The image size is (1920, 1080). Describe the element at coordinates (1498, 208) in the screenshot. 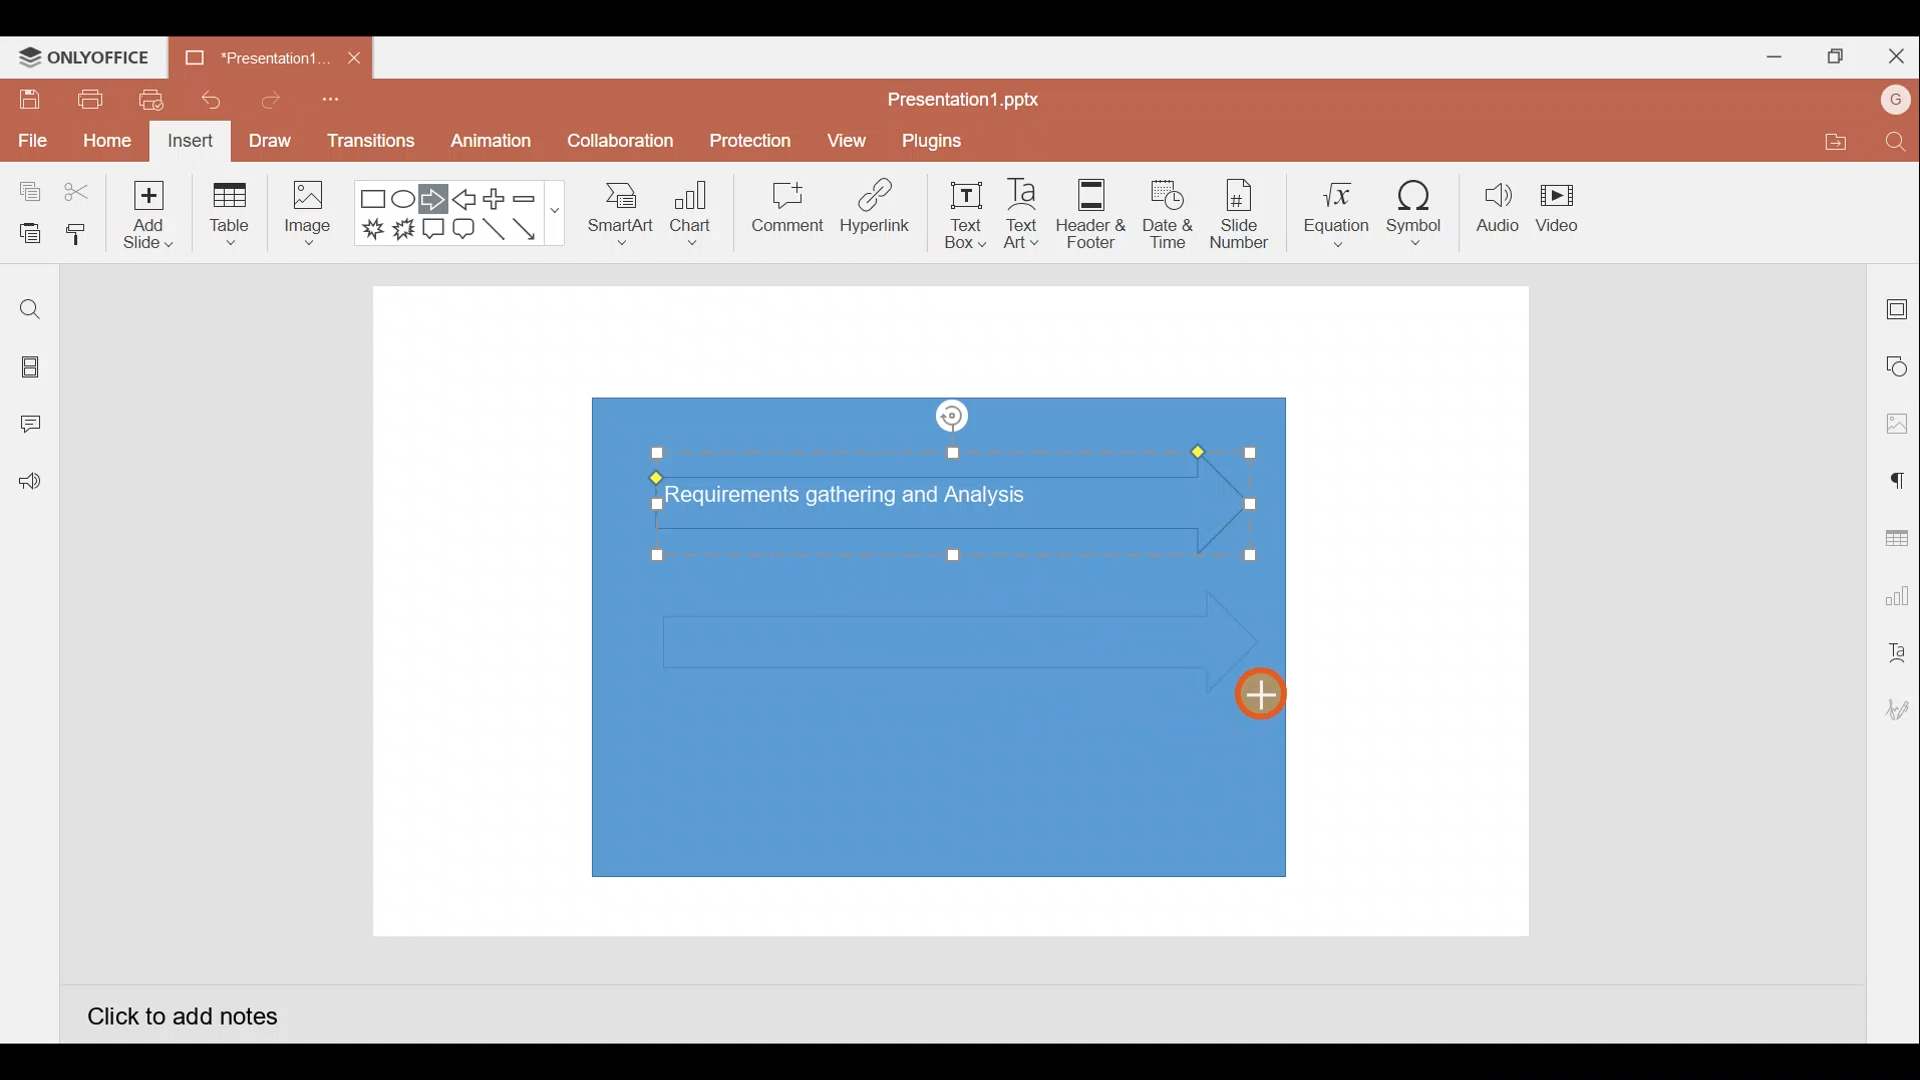

I see `Audio` at that location.